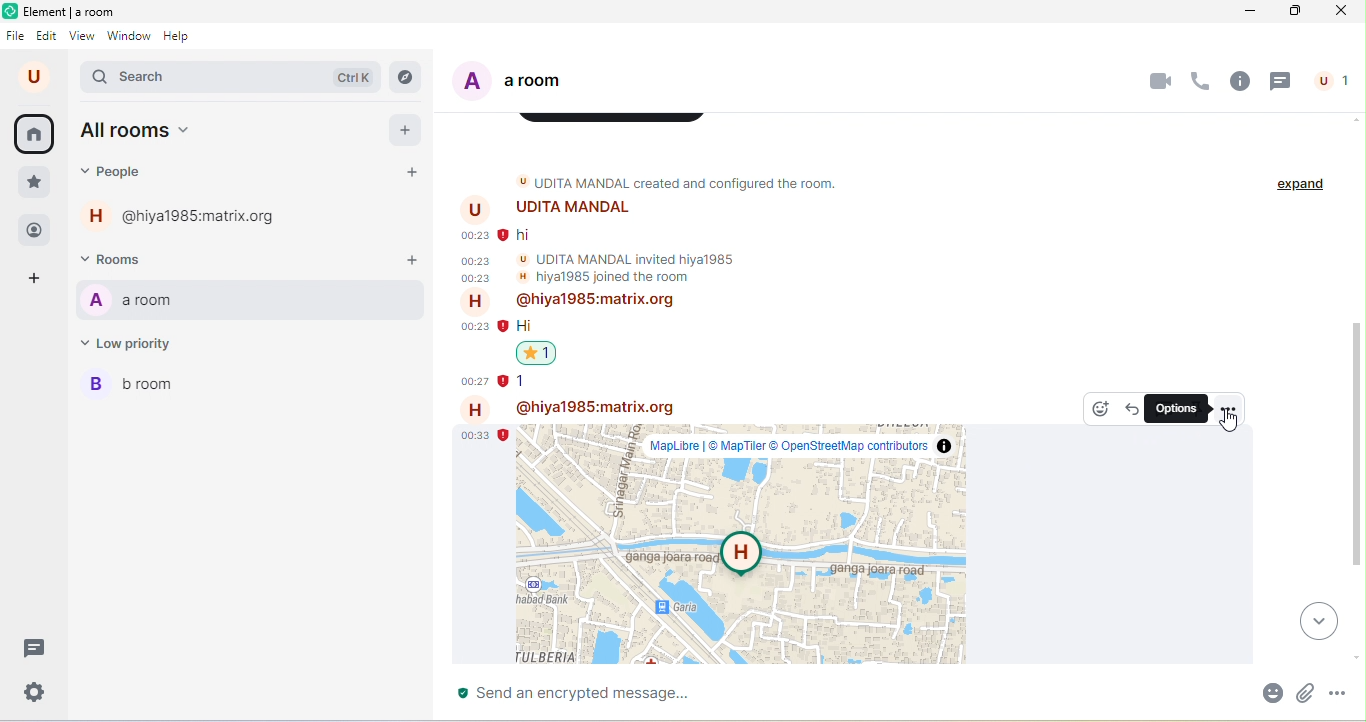 The width and height of the screenshot is (1366, 722). What do you see at coordinates (84, 37) in the screenshot?
I see `view` at bounding box center [84, 37].